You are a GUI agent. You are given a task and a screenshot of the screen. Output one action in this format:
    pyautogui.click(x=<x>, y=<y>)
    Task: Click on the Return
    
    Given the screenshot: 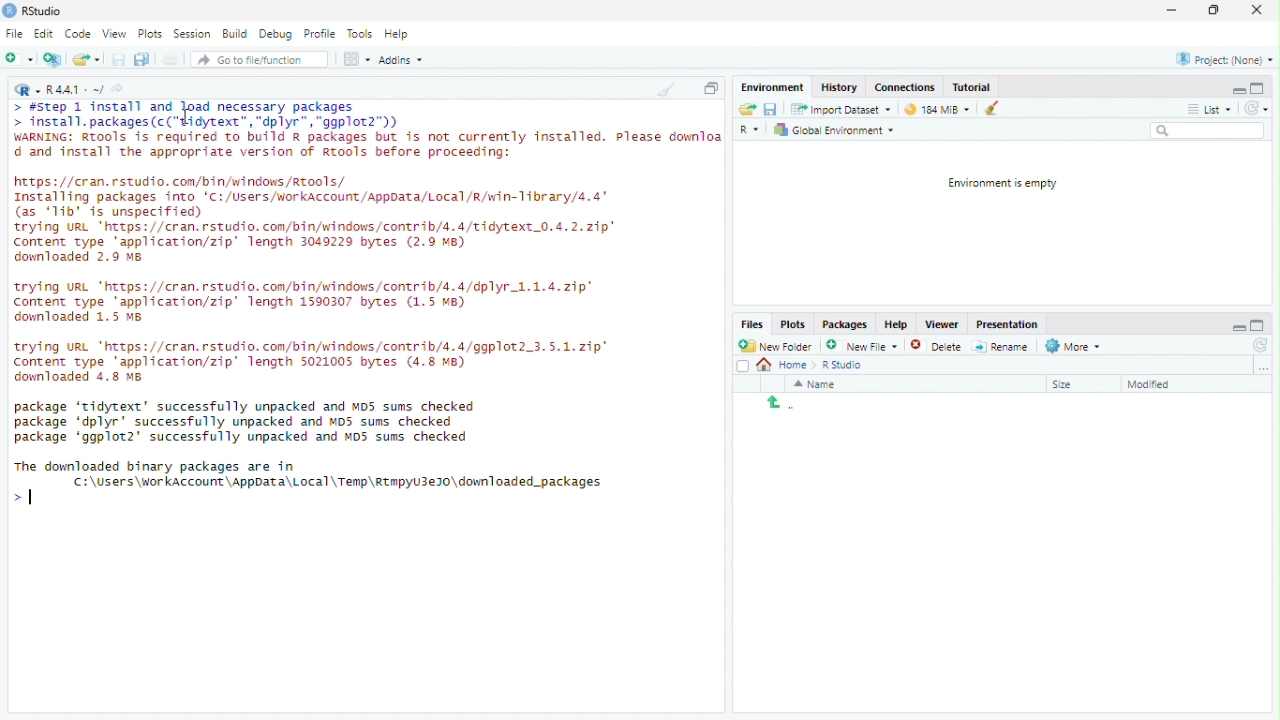 What is the action you would take?
    pyautogui.click(x=781, y=404)
    